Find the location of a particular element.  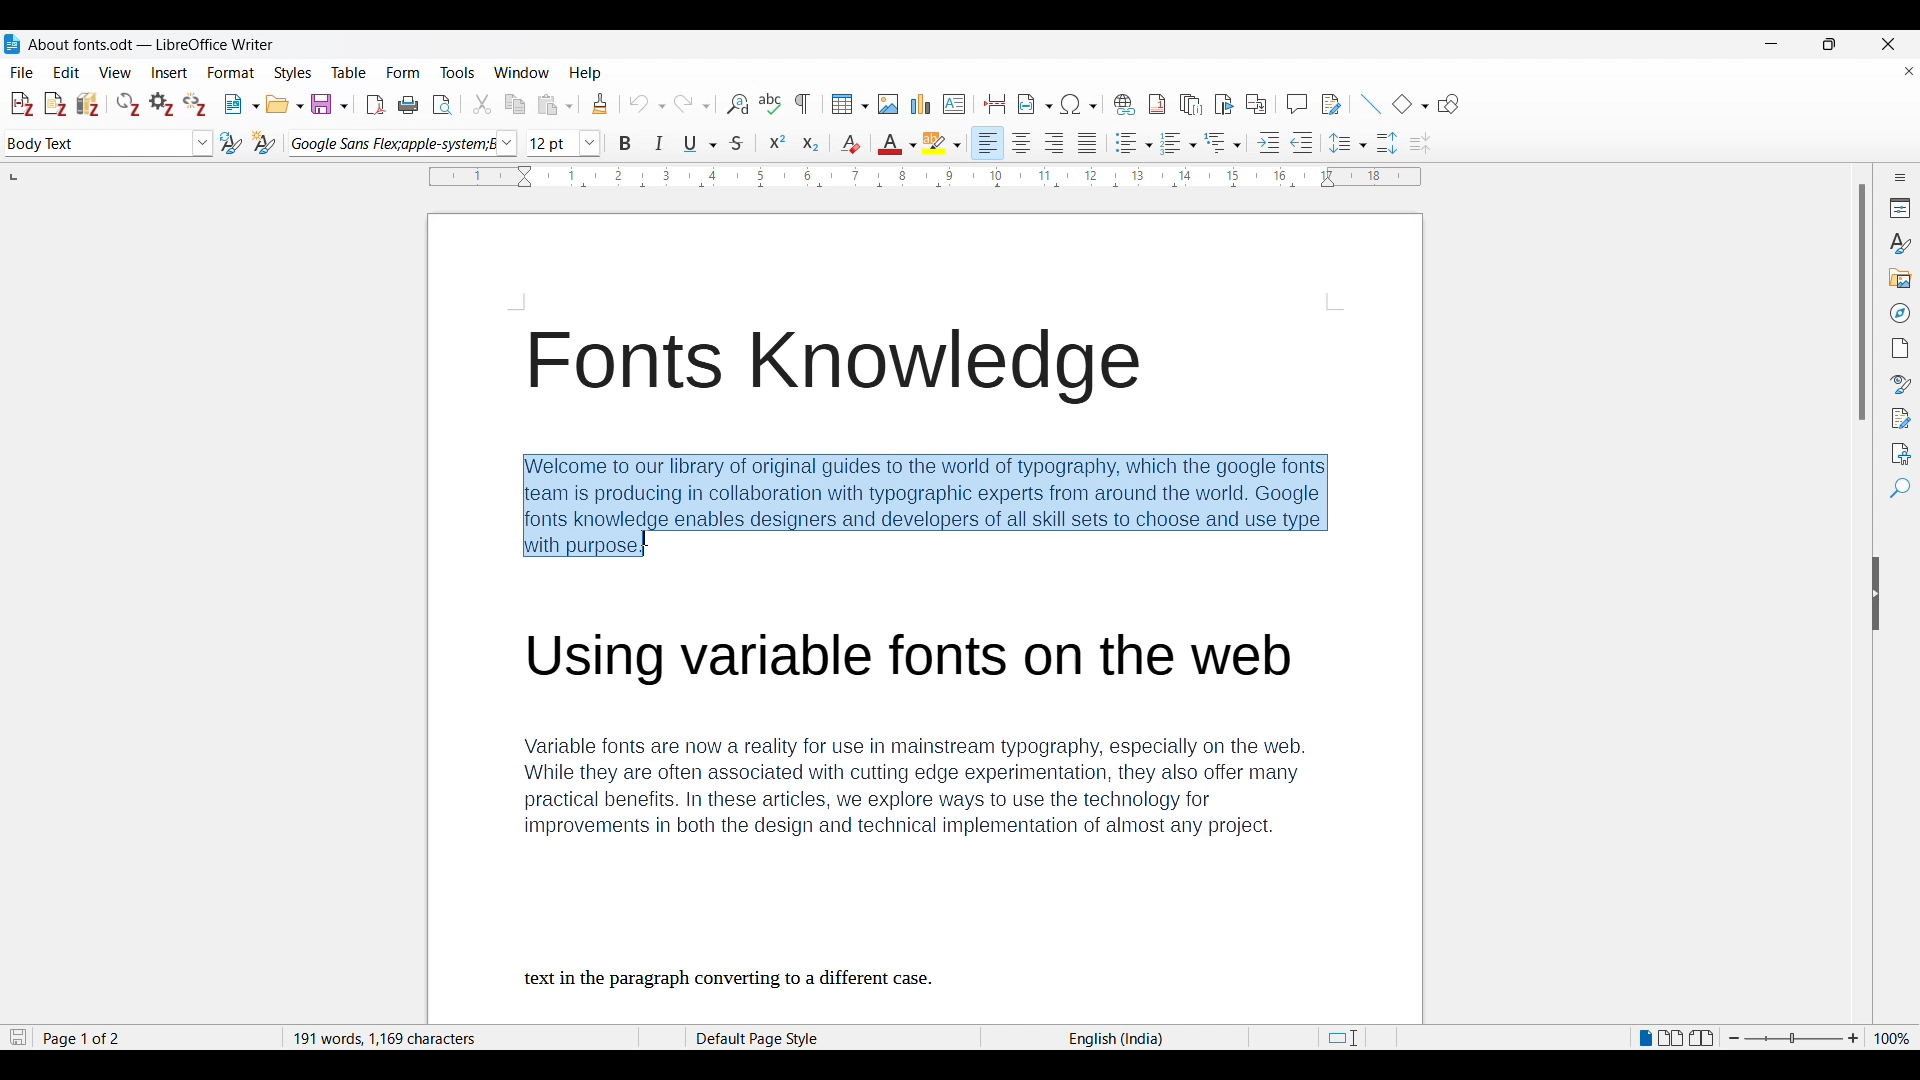

Insert endnote is located at coordinates (1191, 104).